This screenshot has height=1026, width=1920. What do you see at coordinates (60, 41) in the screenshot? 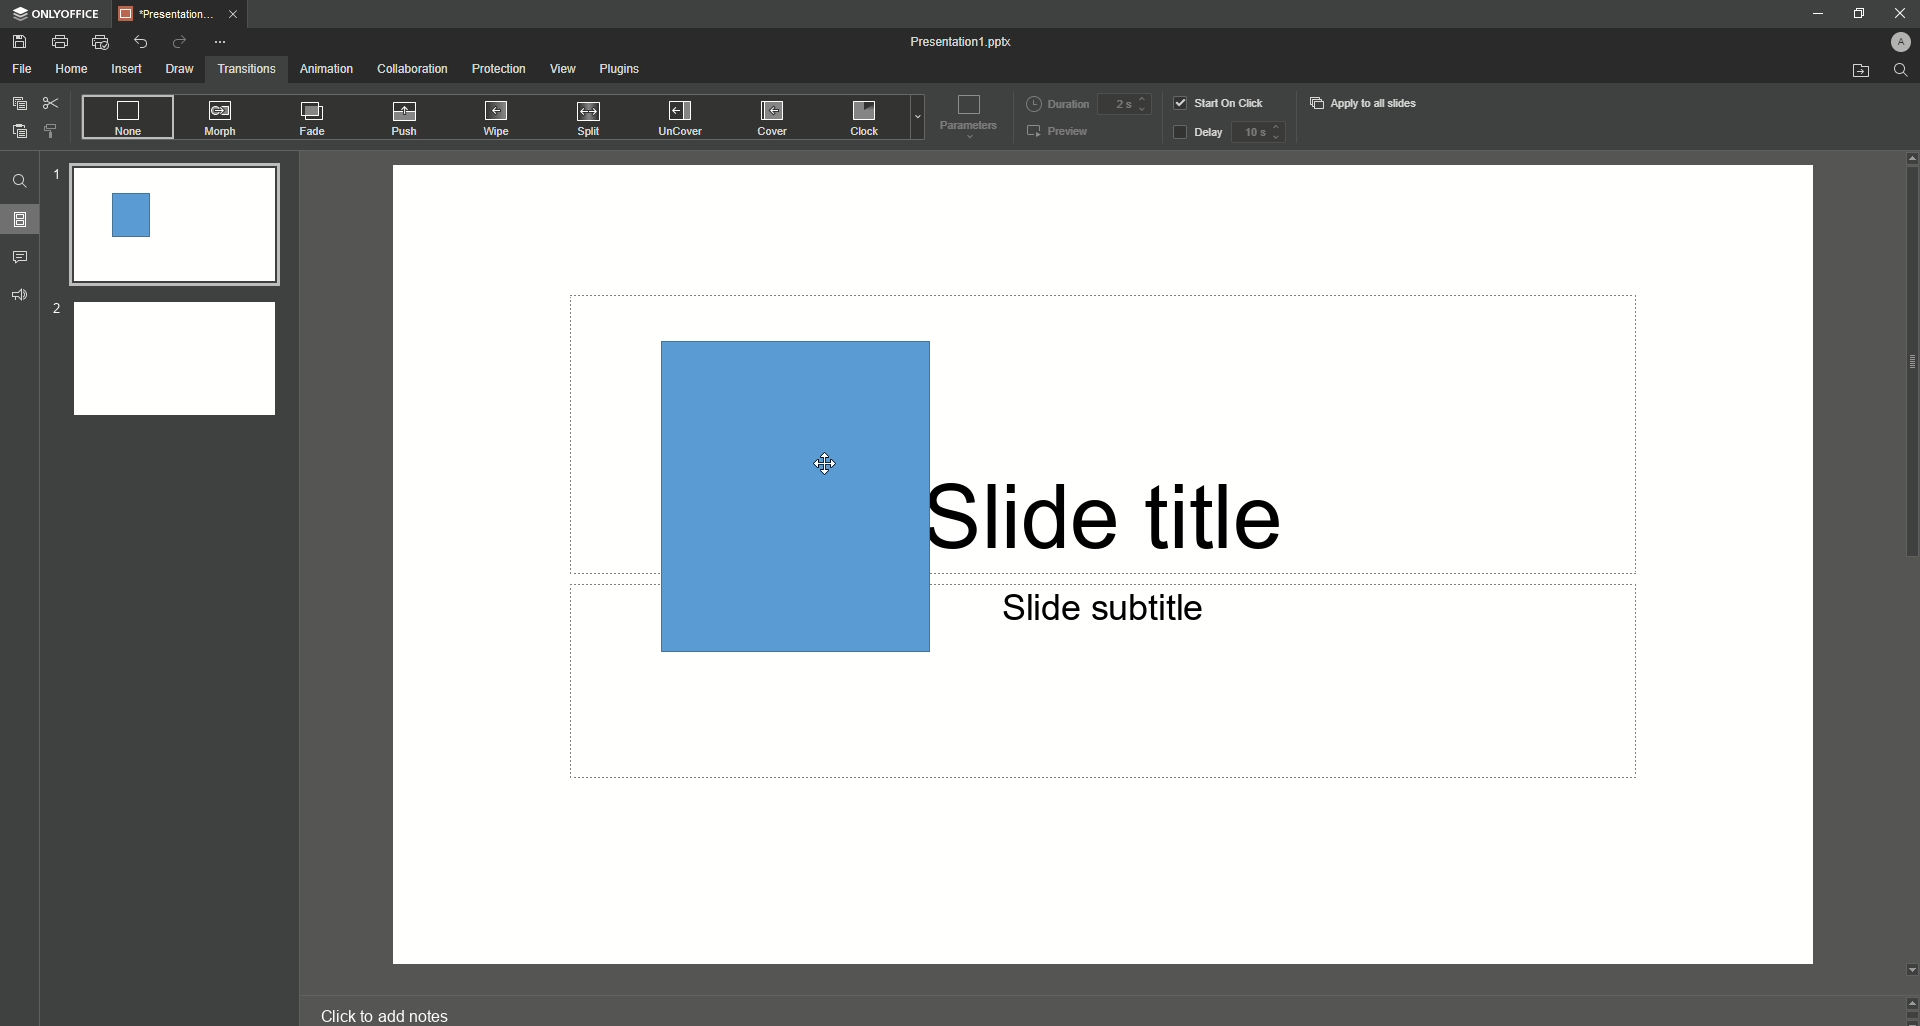
I see `Print` at bounding box center [60, 41].